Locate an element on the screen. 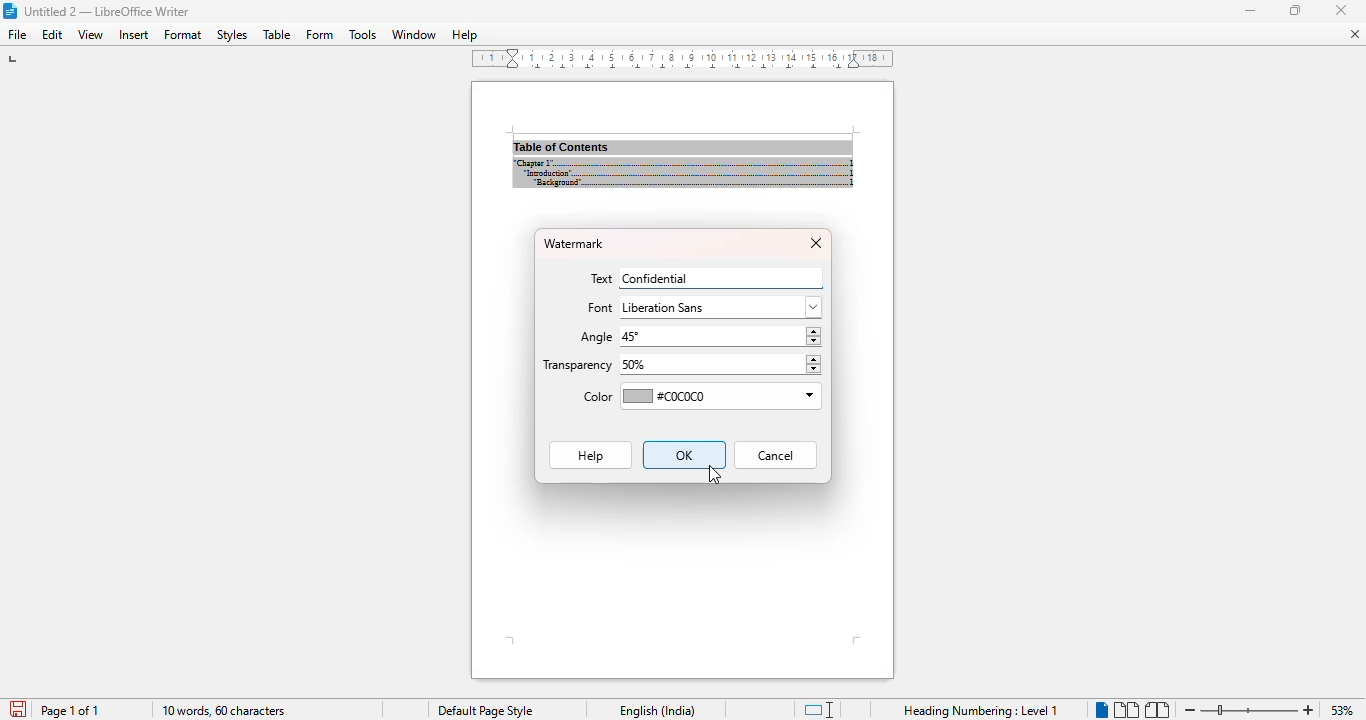 The width and height of the screenshot is (1366, 720). angle is located at coordinates (595, 338).